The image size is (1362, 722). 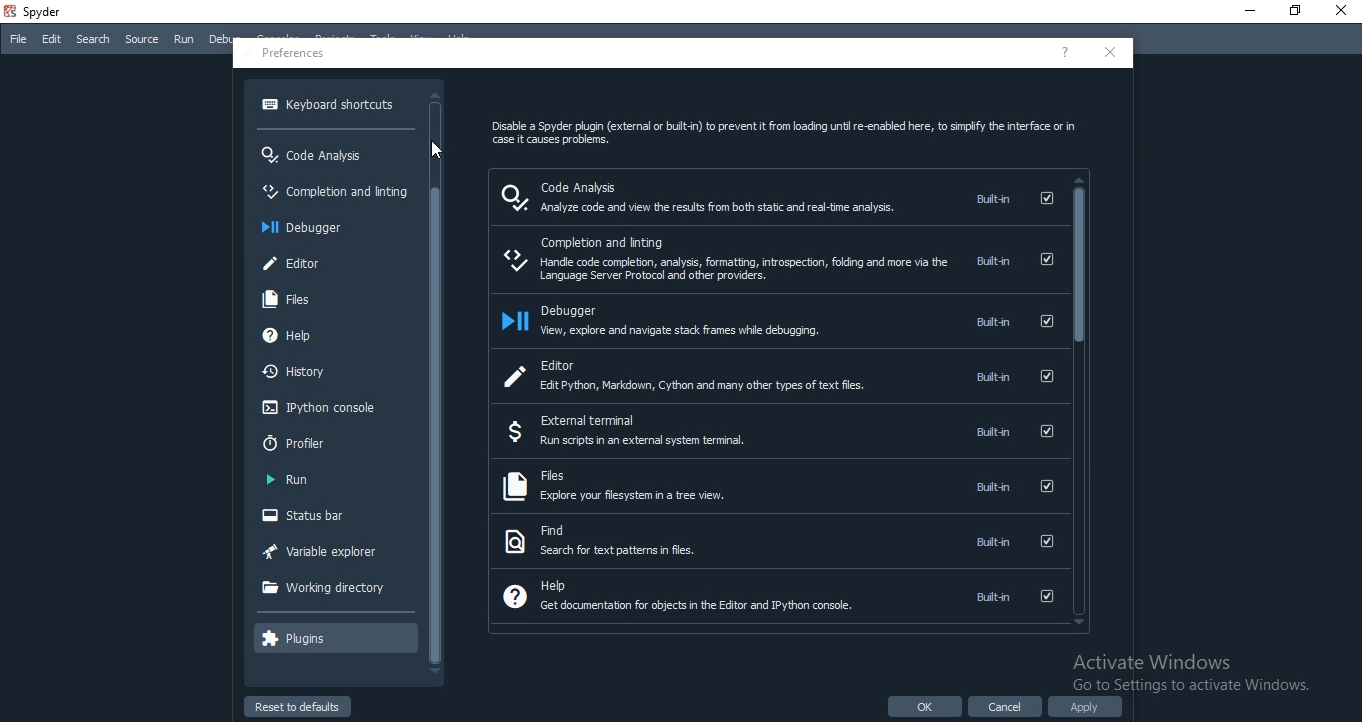 I want to click on variable explorer, so click(x=329, y=553).